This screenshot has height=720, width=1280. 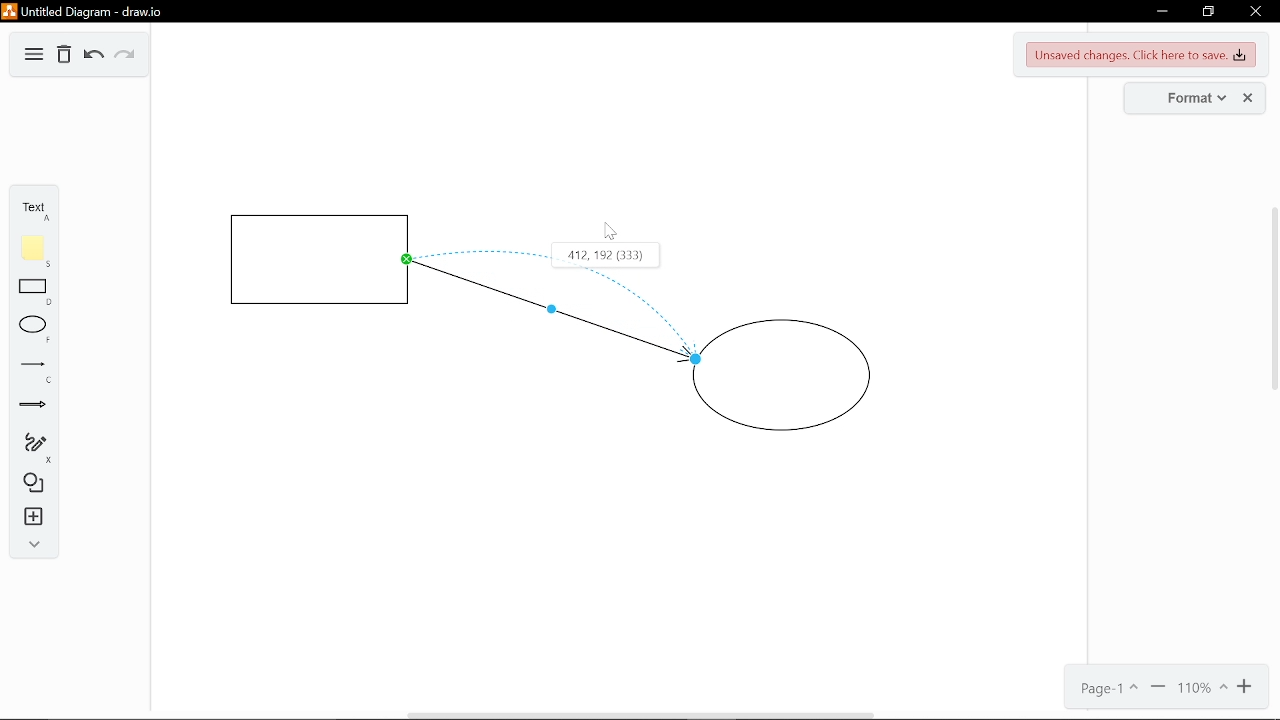 What do you see at coordinates (1248, 687) in the screenshot?
I see `Zoom in` at bounding box center [1248, 687].